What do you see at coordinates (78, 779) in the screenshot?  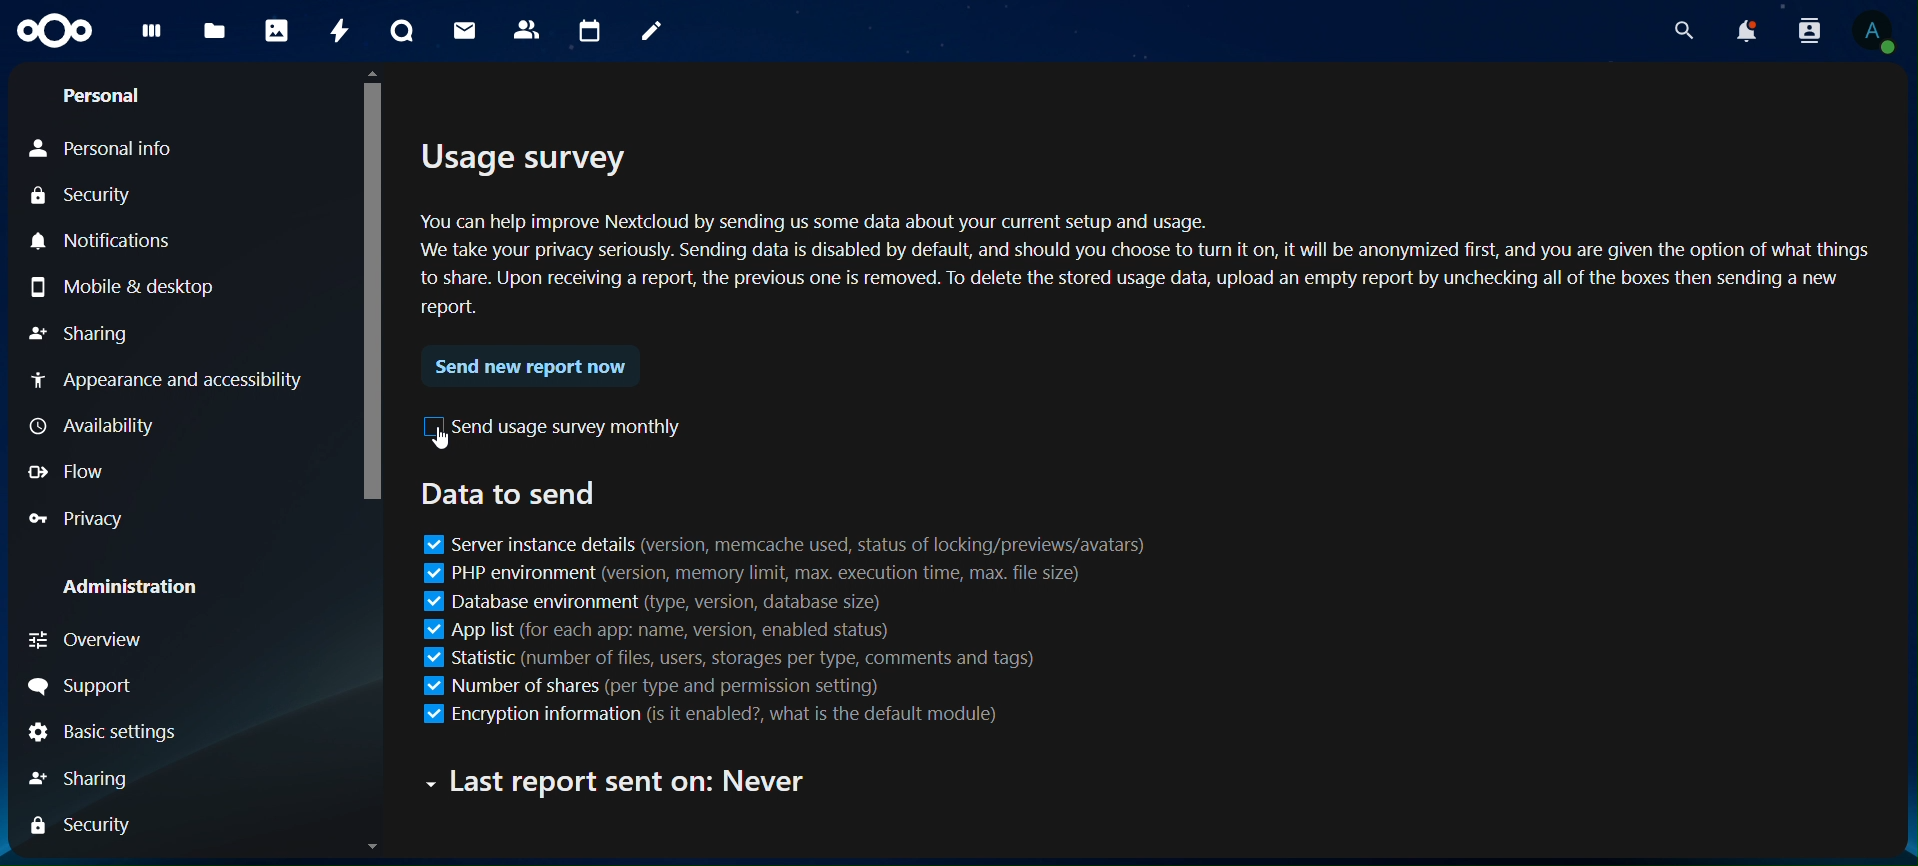 I see `Sharing` at bounding box center [78, 779].